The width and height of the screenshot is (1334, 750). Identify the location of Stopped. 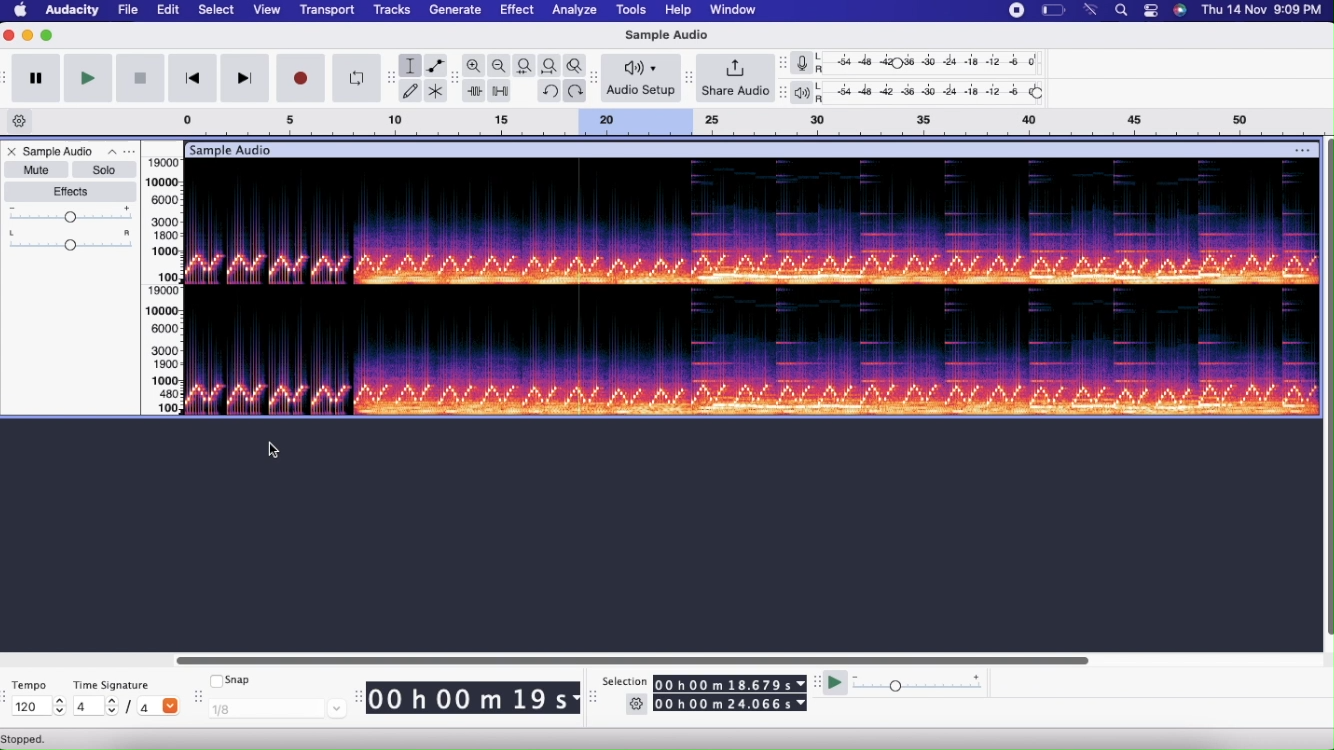
(36, 740).